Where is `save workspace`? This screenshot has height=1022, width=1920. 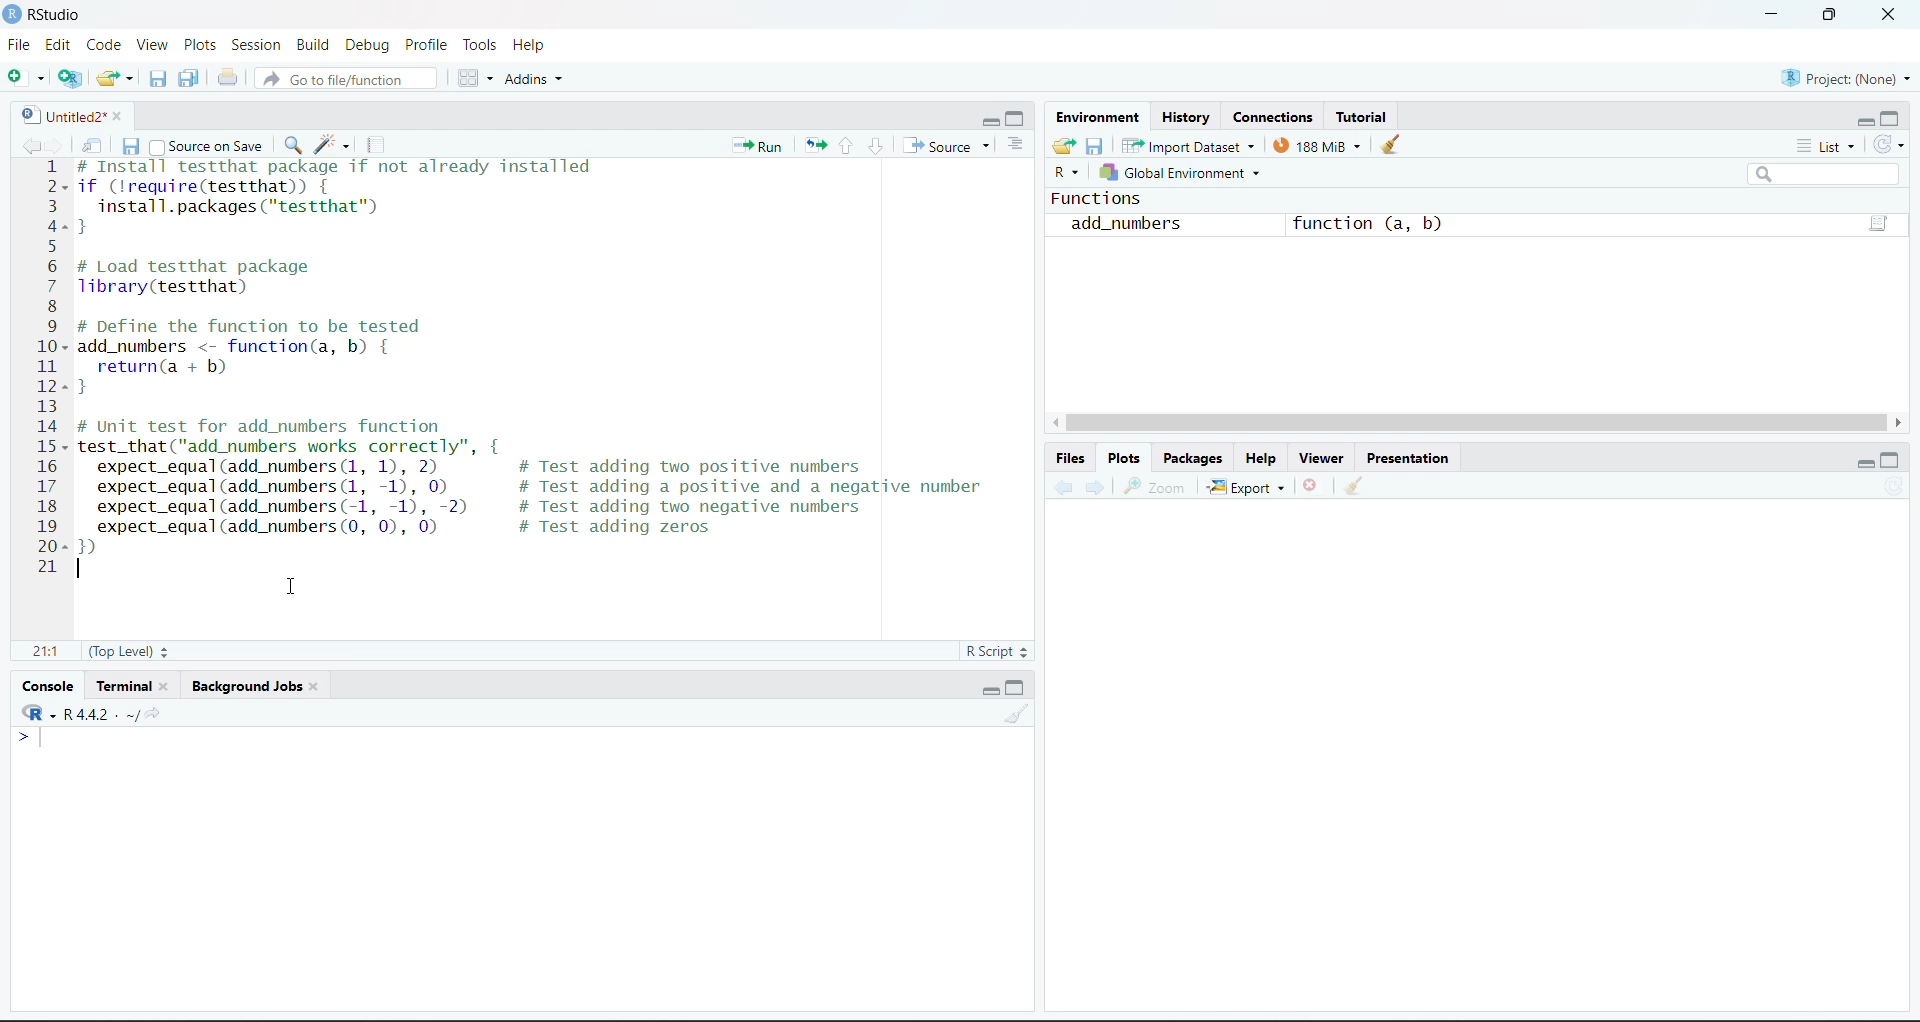 save workspace is located at coordinates (1096, 147).